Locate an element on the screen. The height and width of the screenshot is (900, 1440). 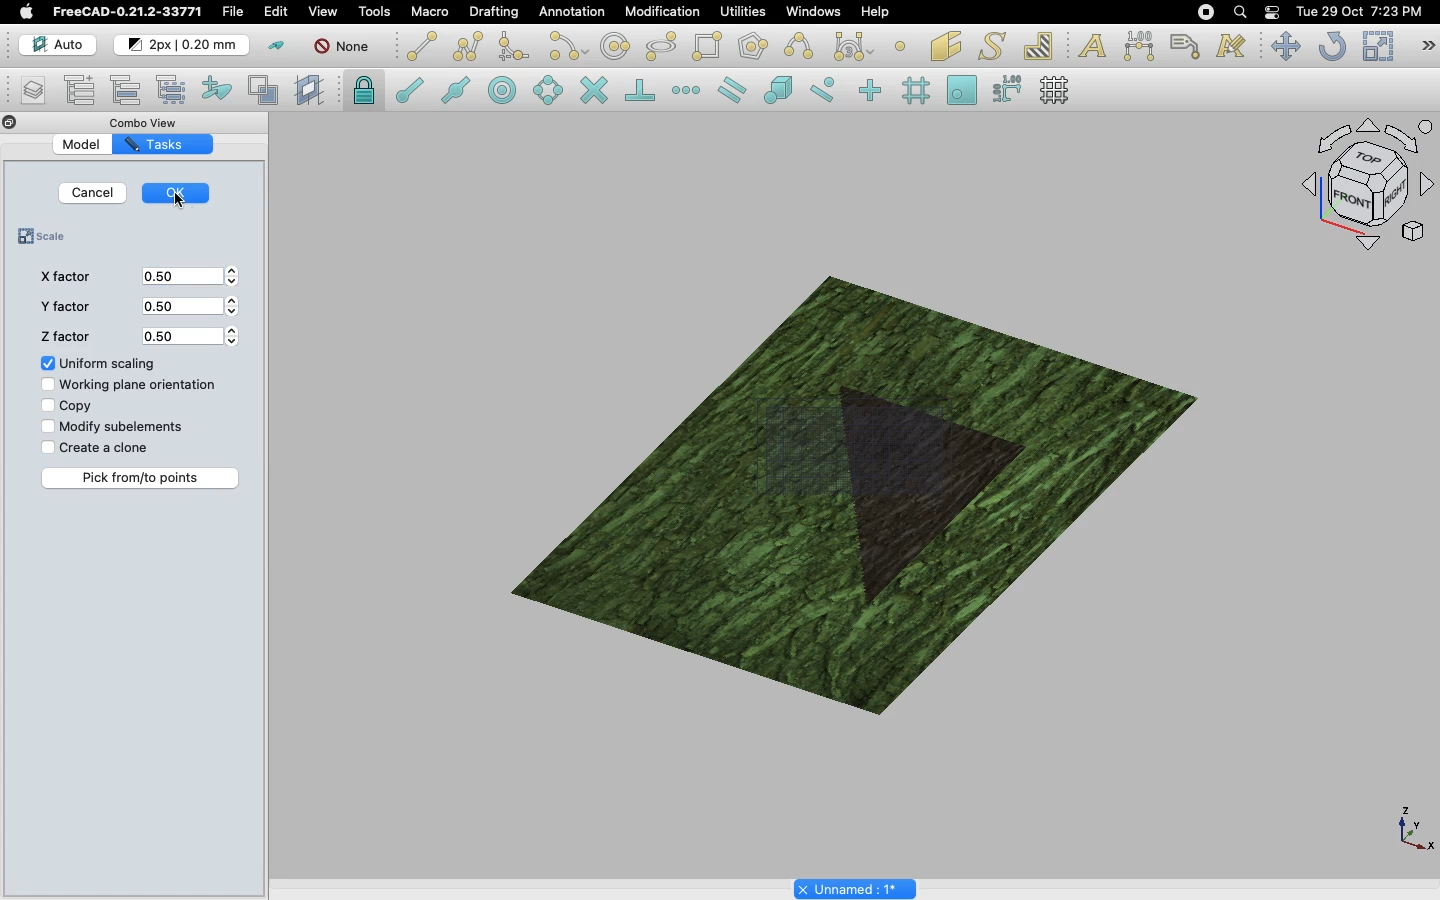
Snap extension is located at coordinates (686, 91).